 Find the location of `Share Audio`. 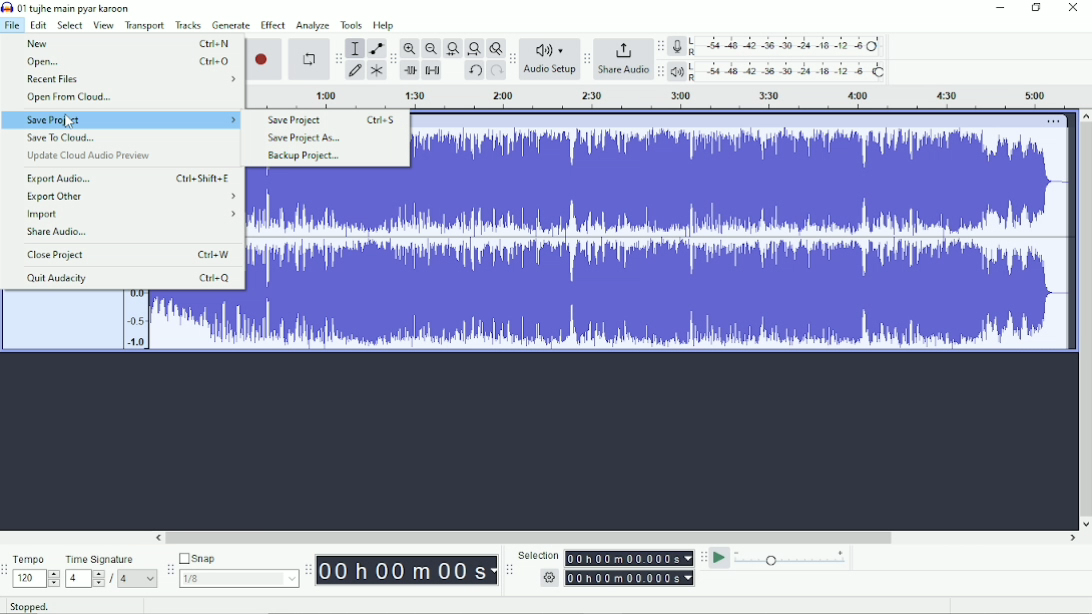

Share Audio is located at coordinates (65, 232).